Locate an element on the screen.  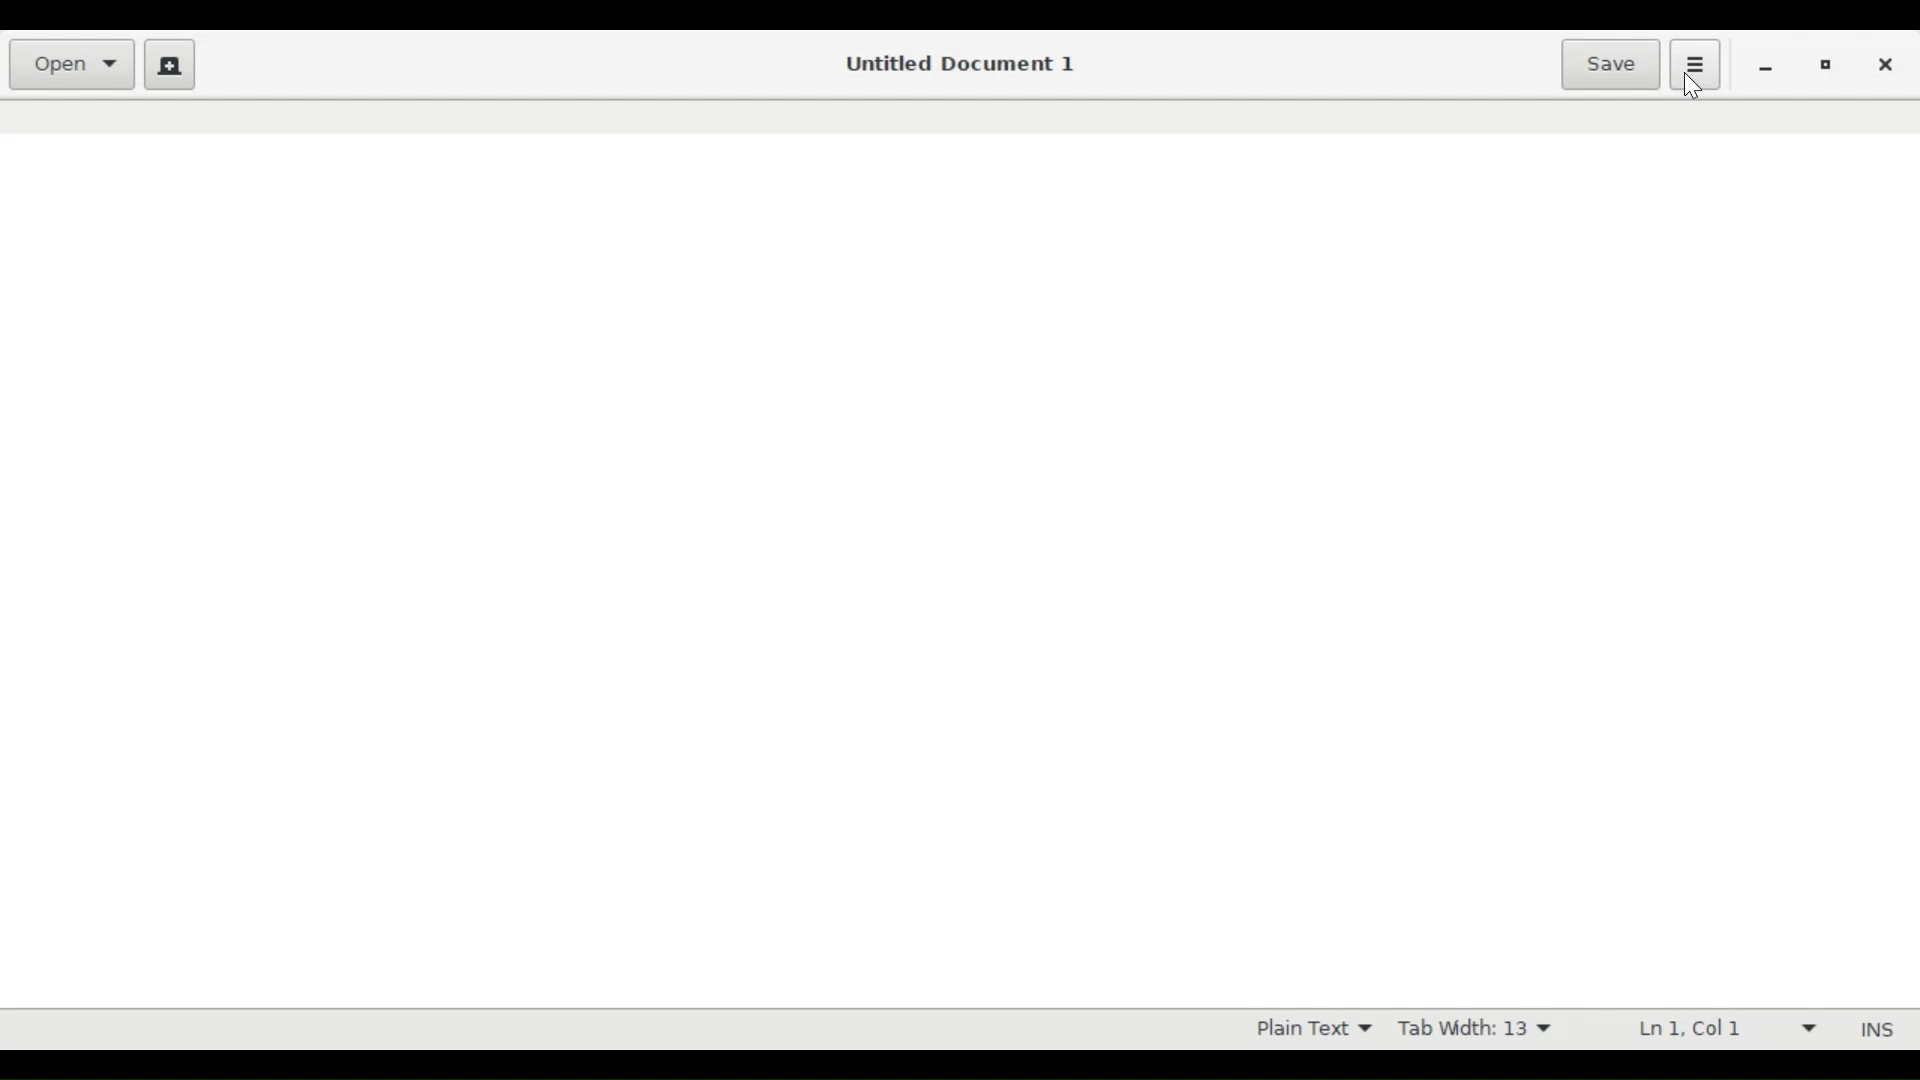
Text Entry Pane is located at coordinates (959, 552).